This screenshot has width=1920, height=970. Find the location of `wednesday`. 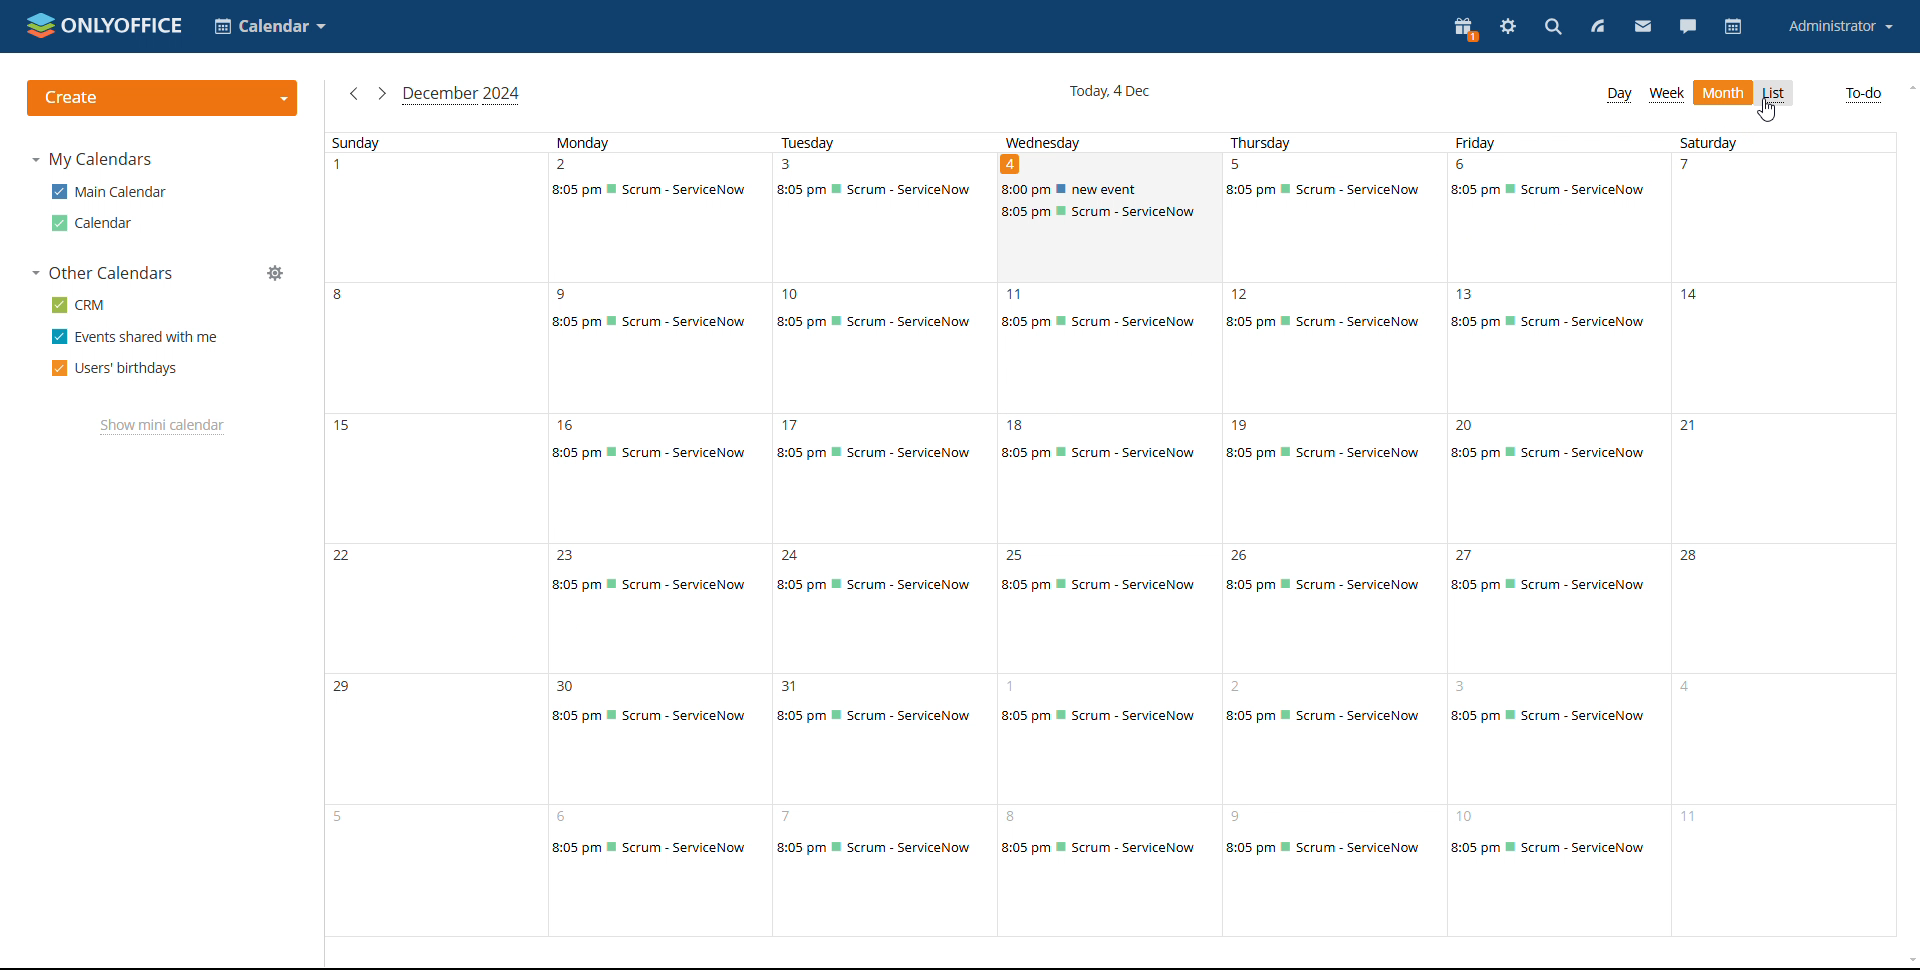

wednesday is located at coordinates (1106, 629).